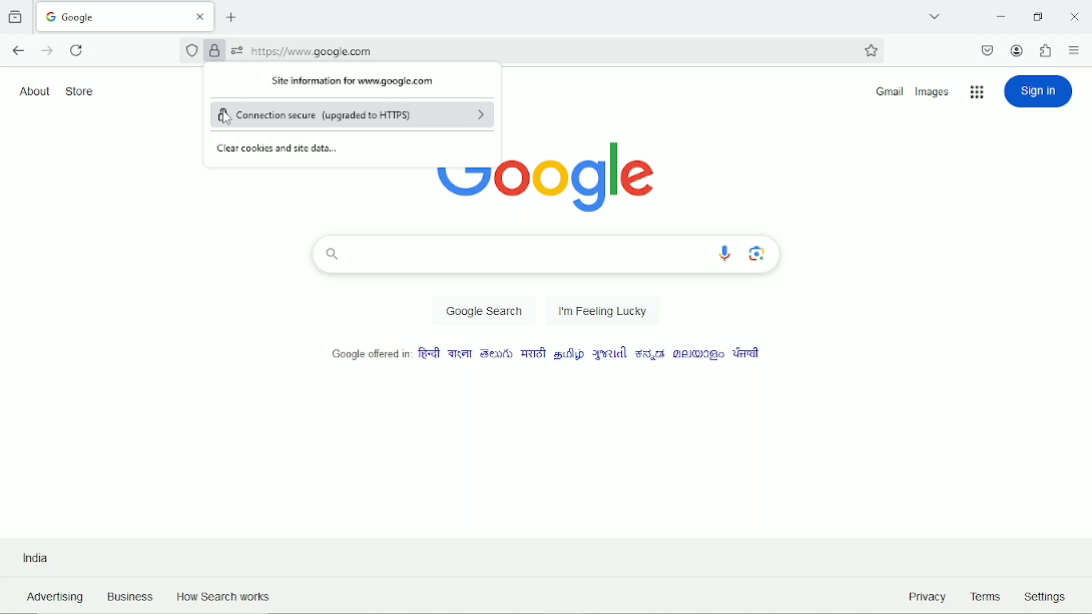 The image size is (1092, 614). What do you see at coordinates (354, 115) in the screenshot?
I see `Connection secure (upgraded to HTTPS)` at bounding box center [354, 115].